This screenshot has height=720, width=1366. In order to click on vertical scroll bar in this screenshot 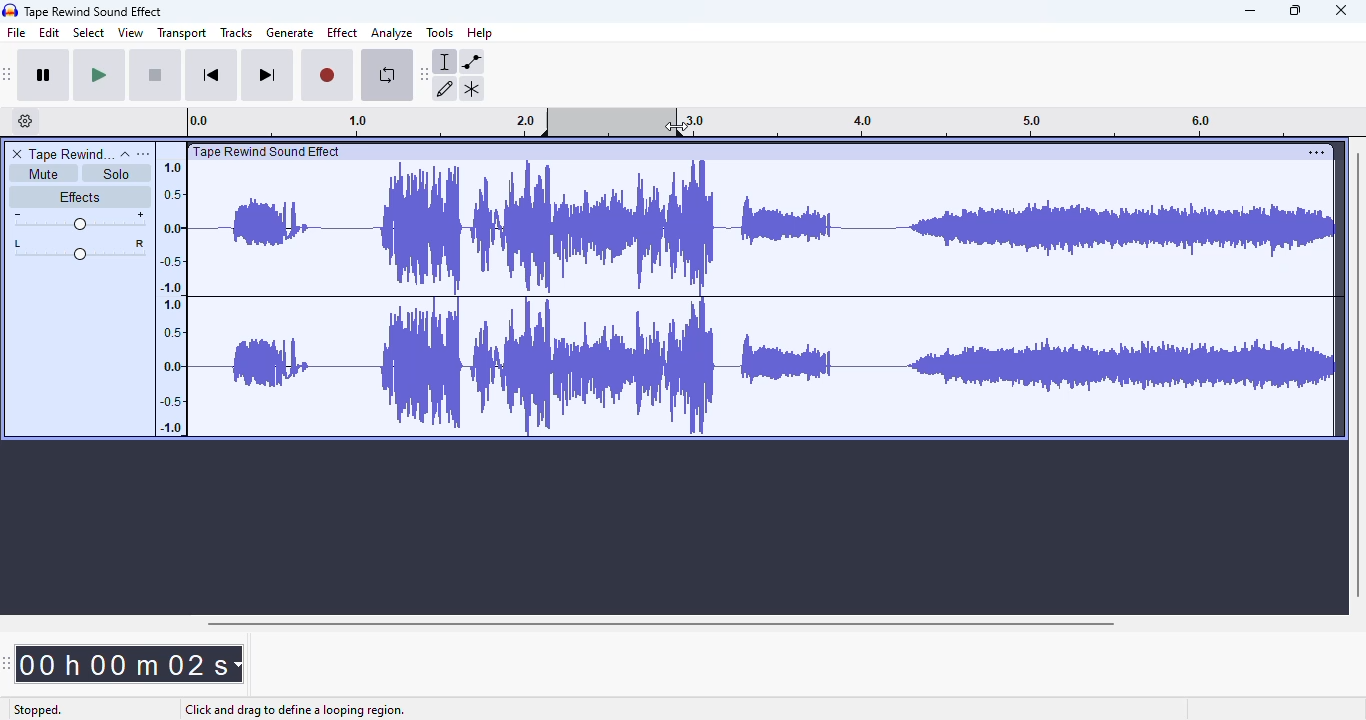, I will do `click(1359, 370)`.